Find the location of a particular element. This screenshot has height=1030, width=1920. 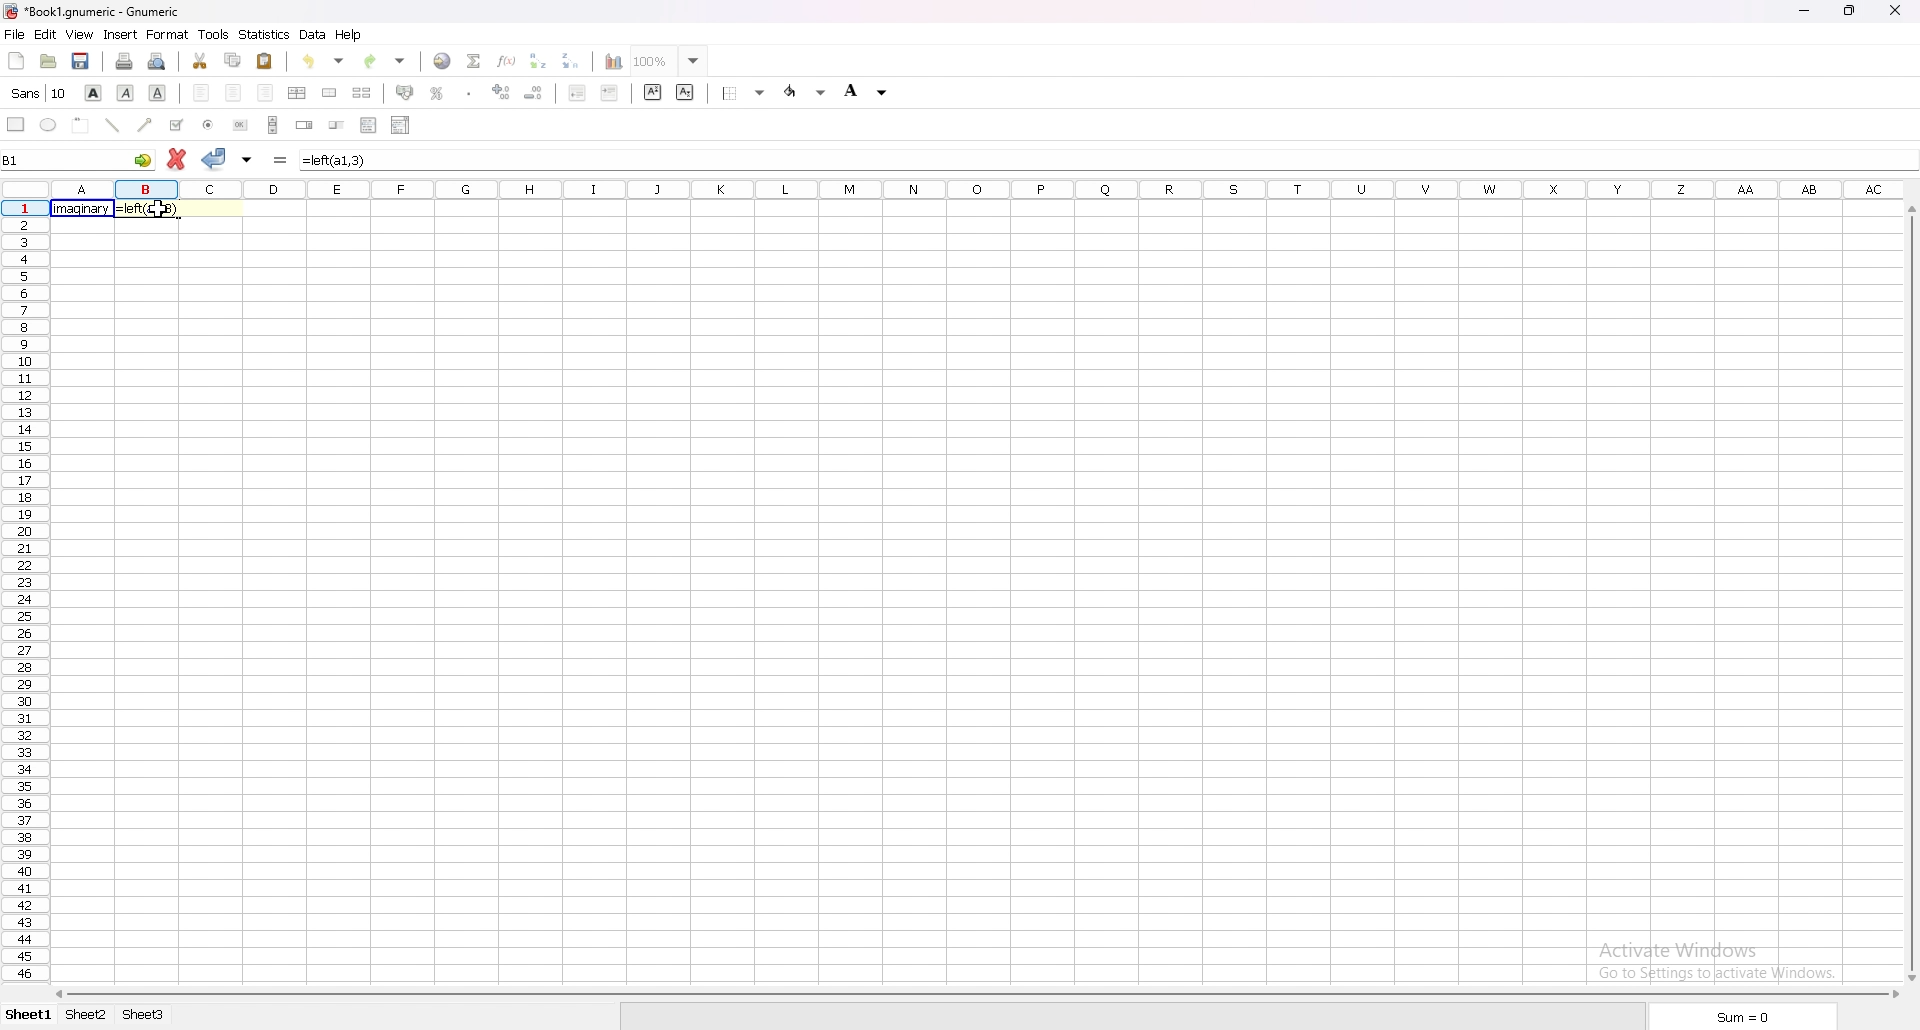

print preview is located at coordinates (159, 62).